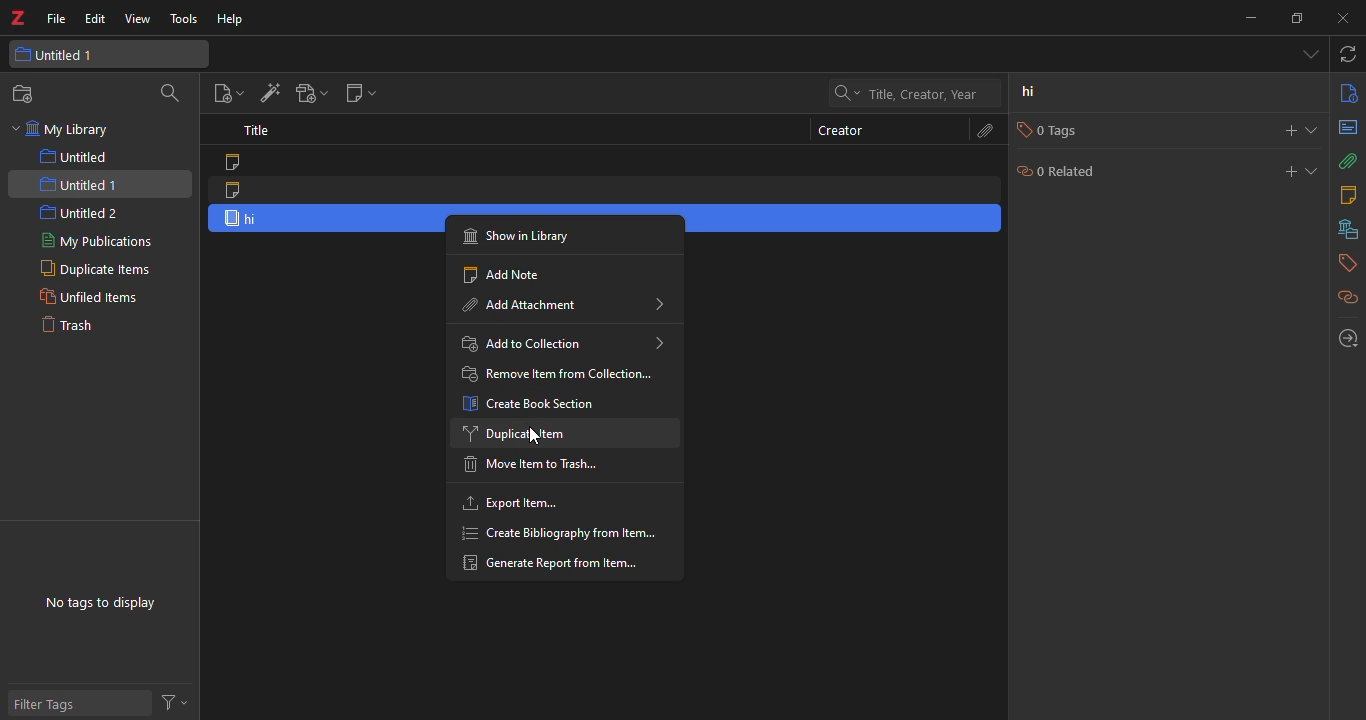 Image resolution: width=1366 pixels, height=720 pixels. What do you see at coordinates (523, 236) in the screenshot?
I see `show in library` at bounding box center [523, 236].